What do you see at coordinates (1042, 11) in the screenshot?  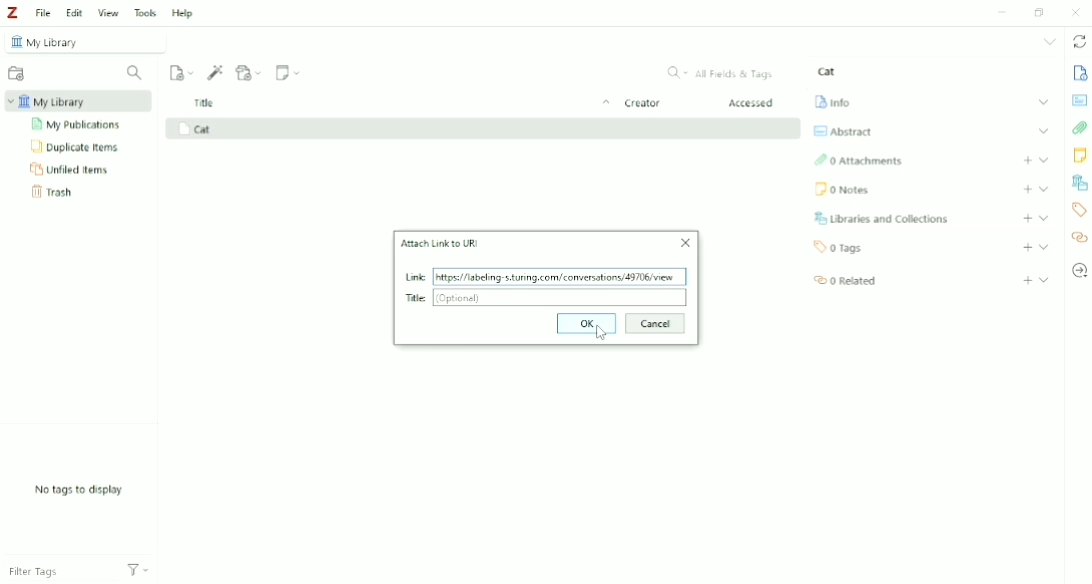 I see `Restore down` at bounding box center [1042, 11].